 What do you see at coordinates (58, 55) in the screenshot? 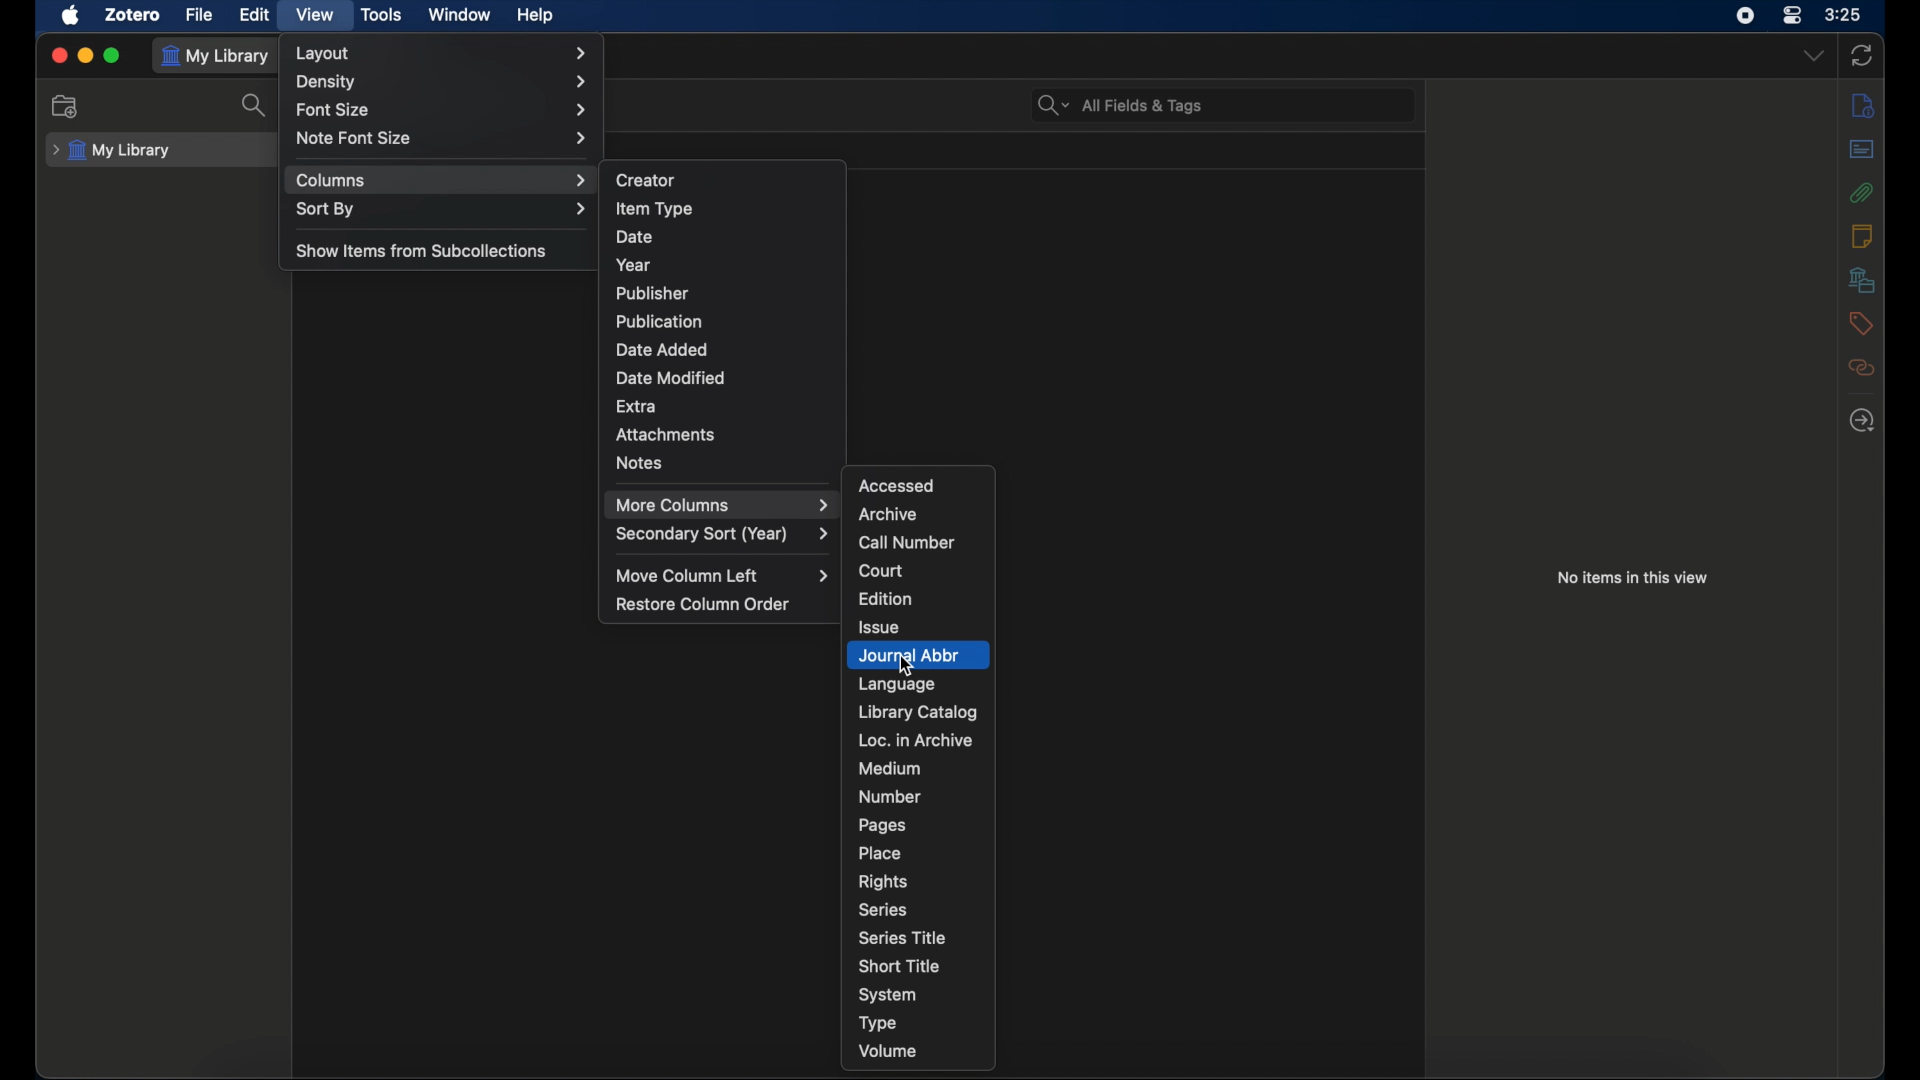
I see `close` at bounding box center [58, 55].